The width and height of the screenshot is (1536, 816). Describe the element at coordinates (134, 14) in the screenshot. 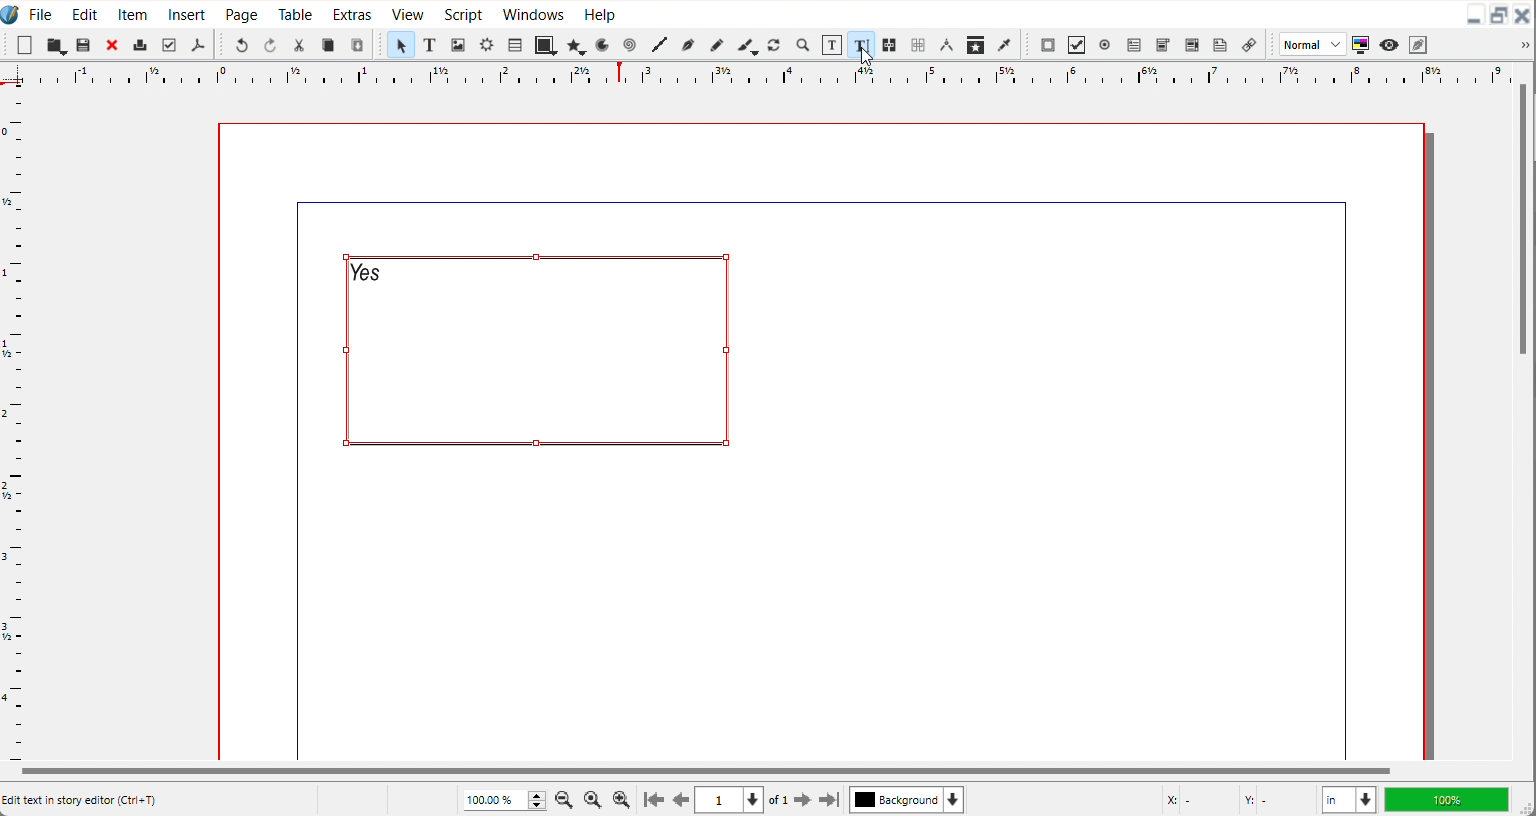

I see `Item` at that location.